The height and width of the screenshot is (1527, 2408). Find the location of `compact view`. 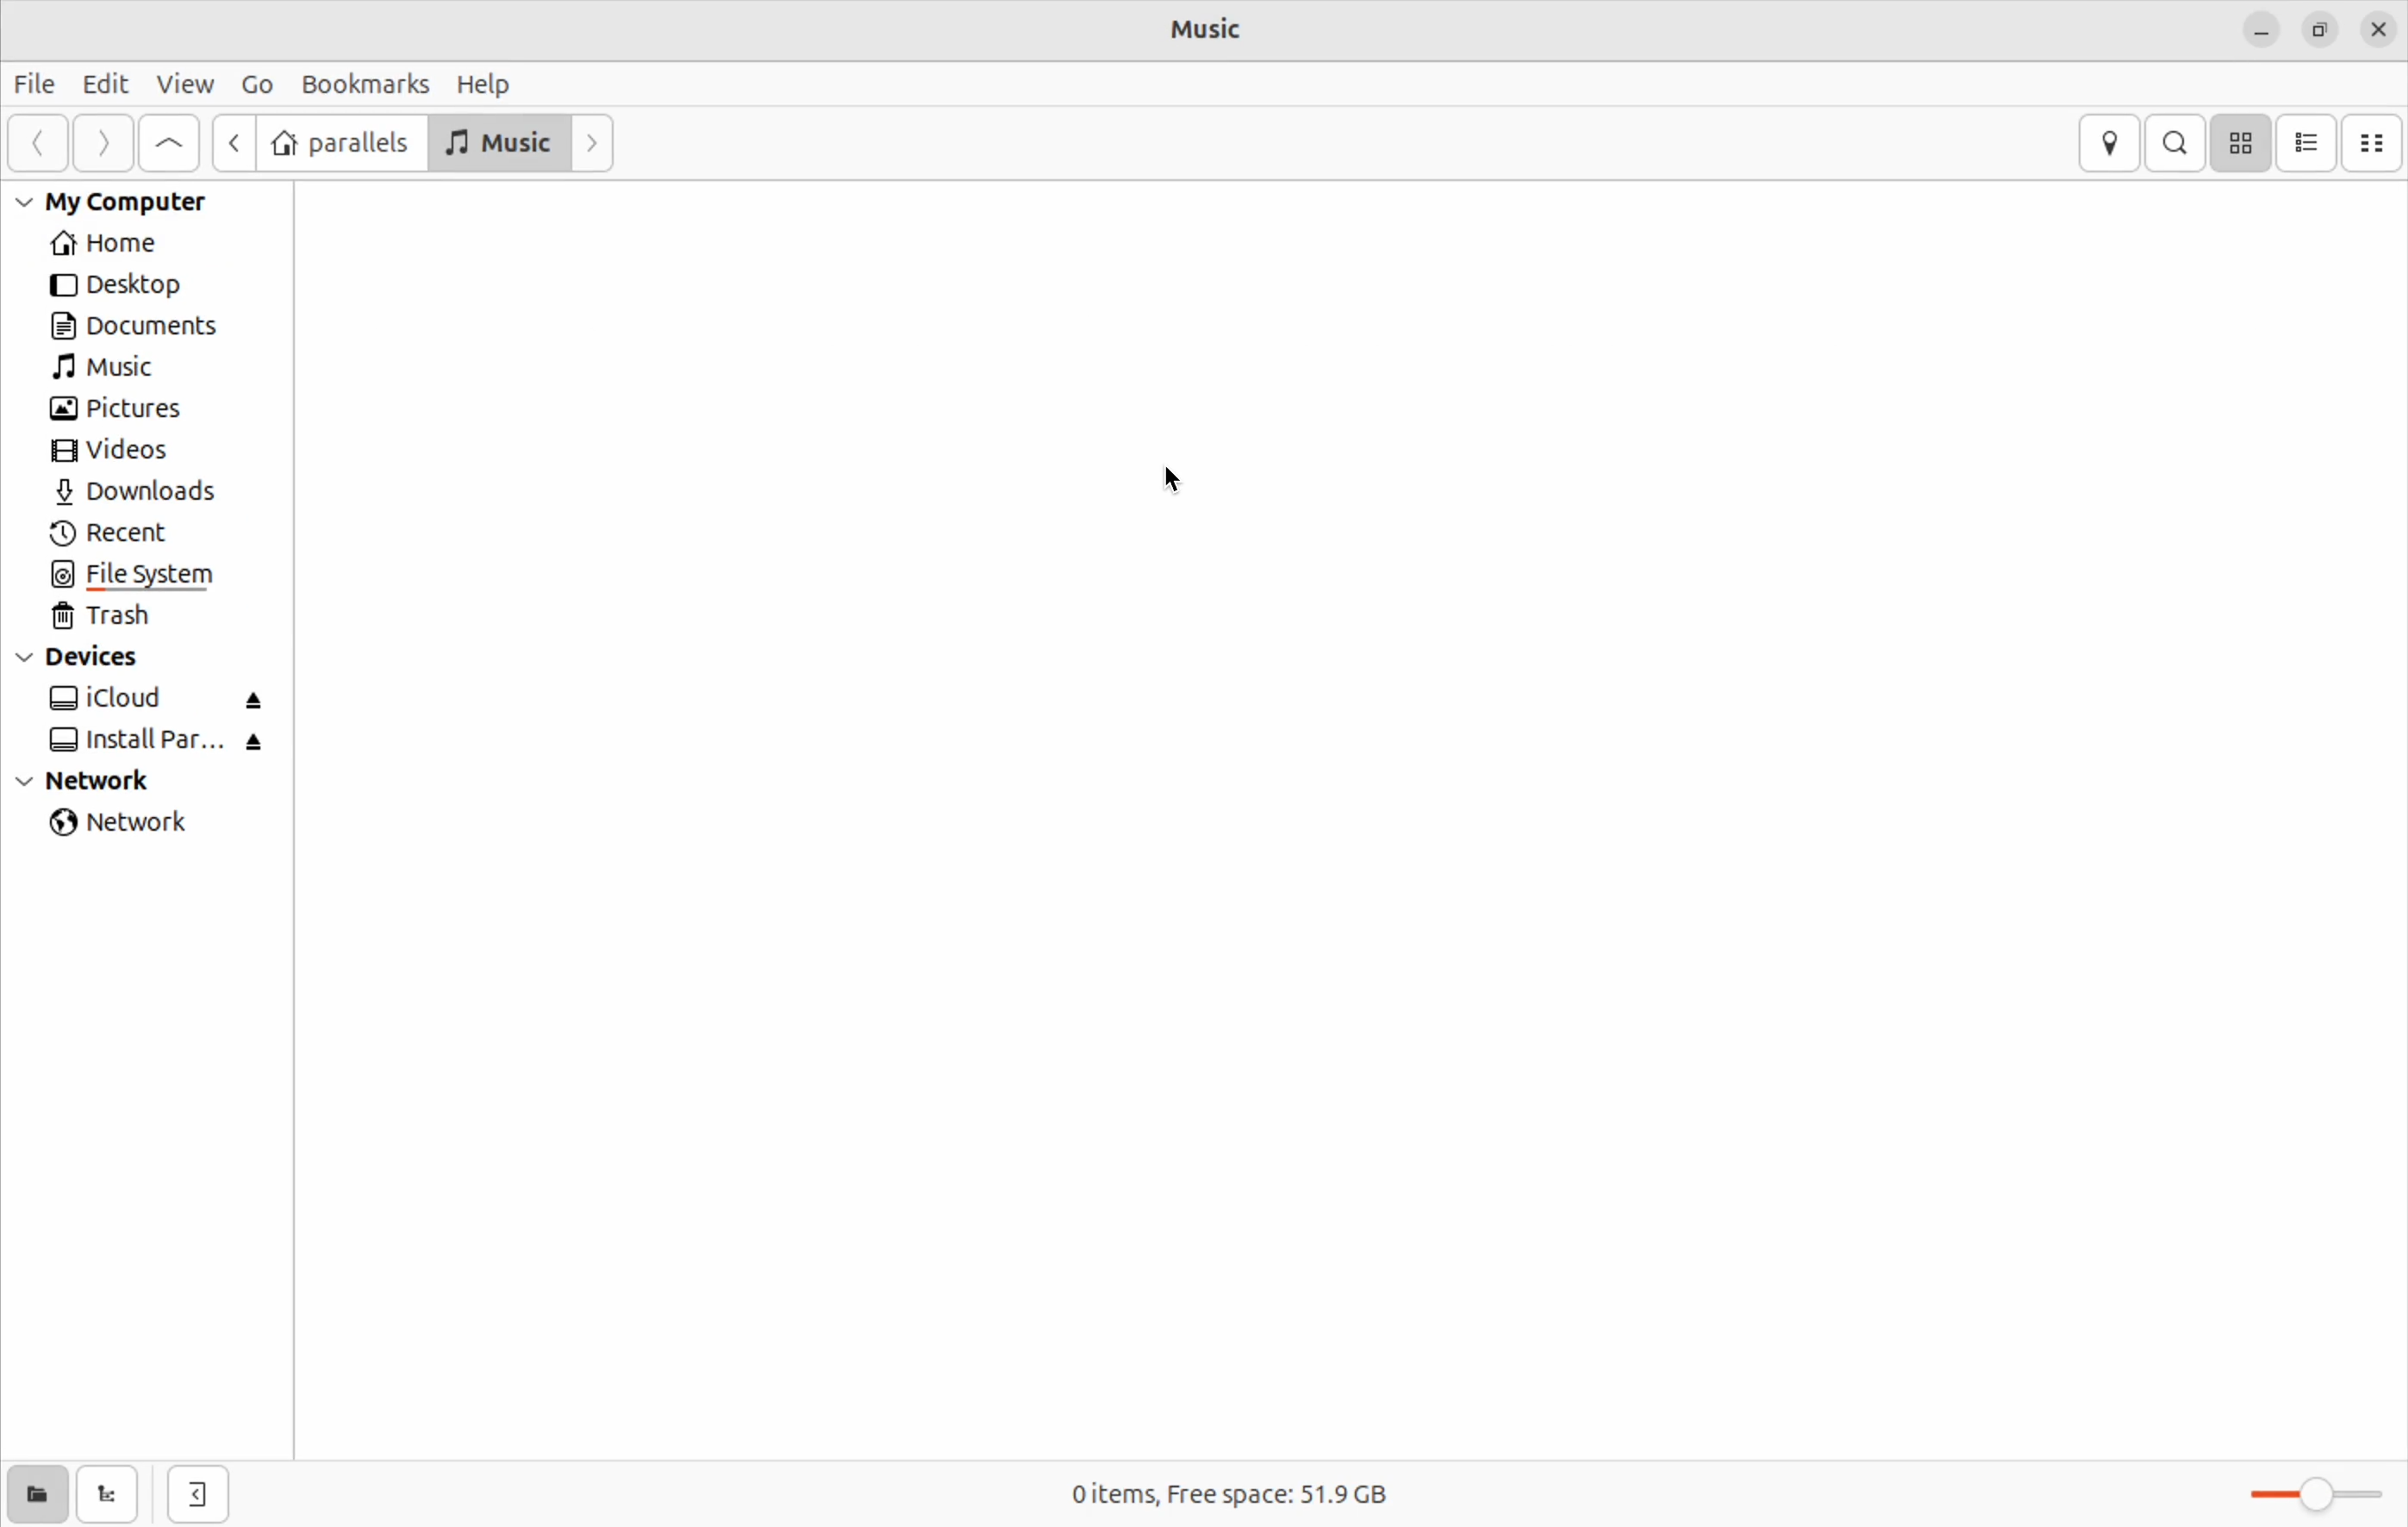

compact view is located at coordinates (2374, 144).